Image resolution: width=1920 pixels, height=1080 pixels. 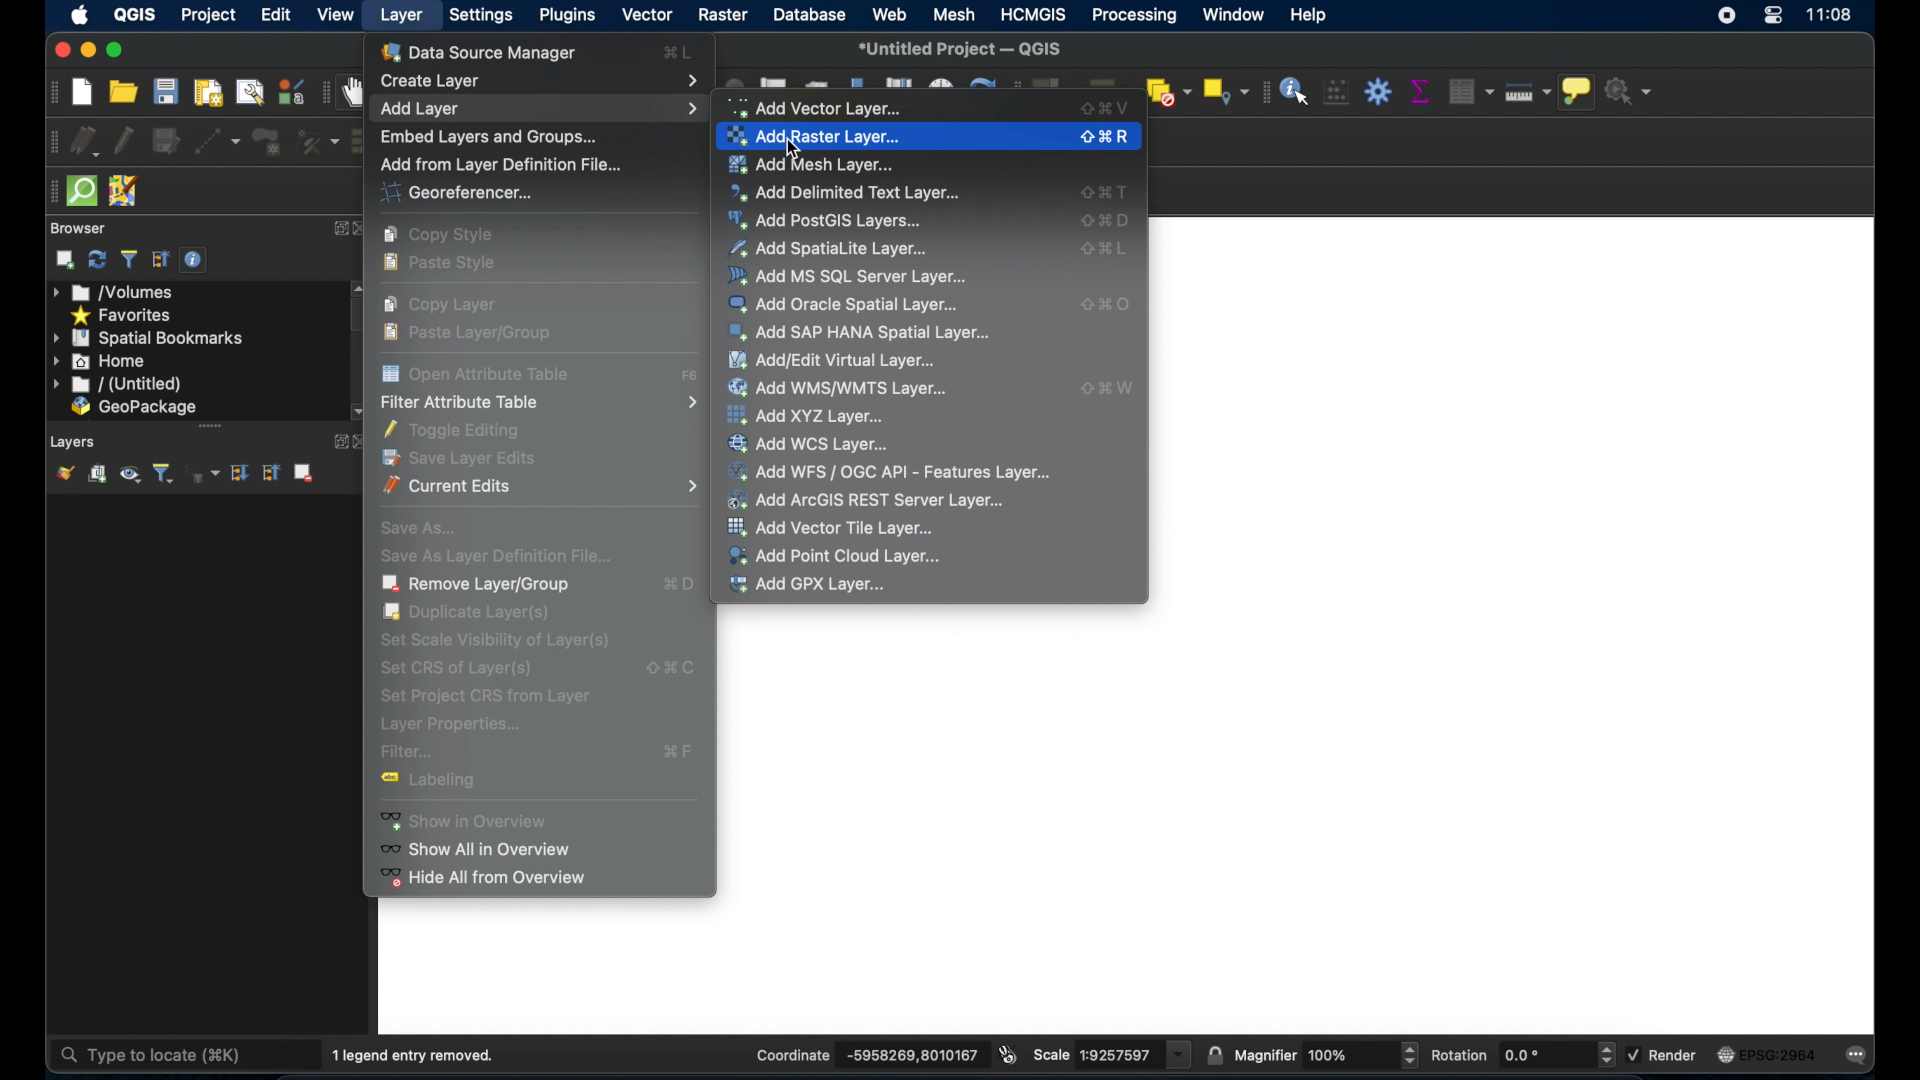 I want to click on create layer menu, so click(x=541, y=78).